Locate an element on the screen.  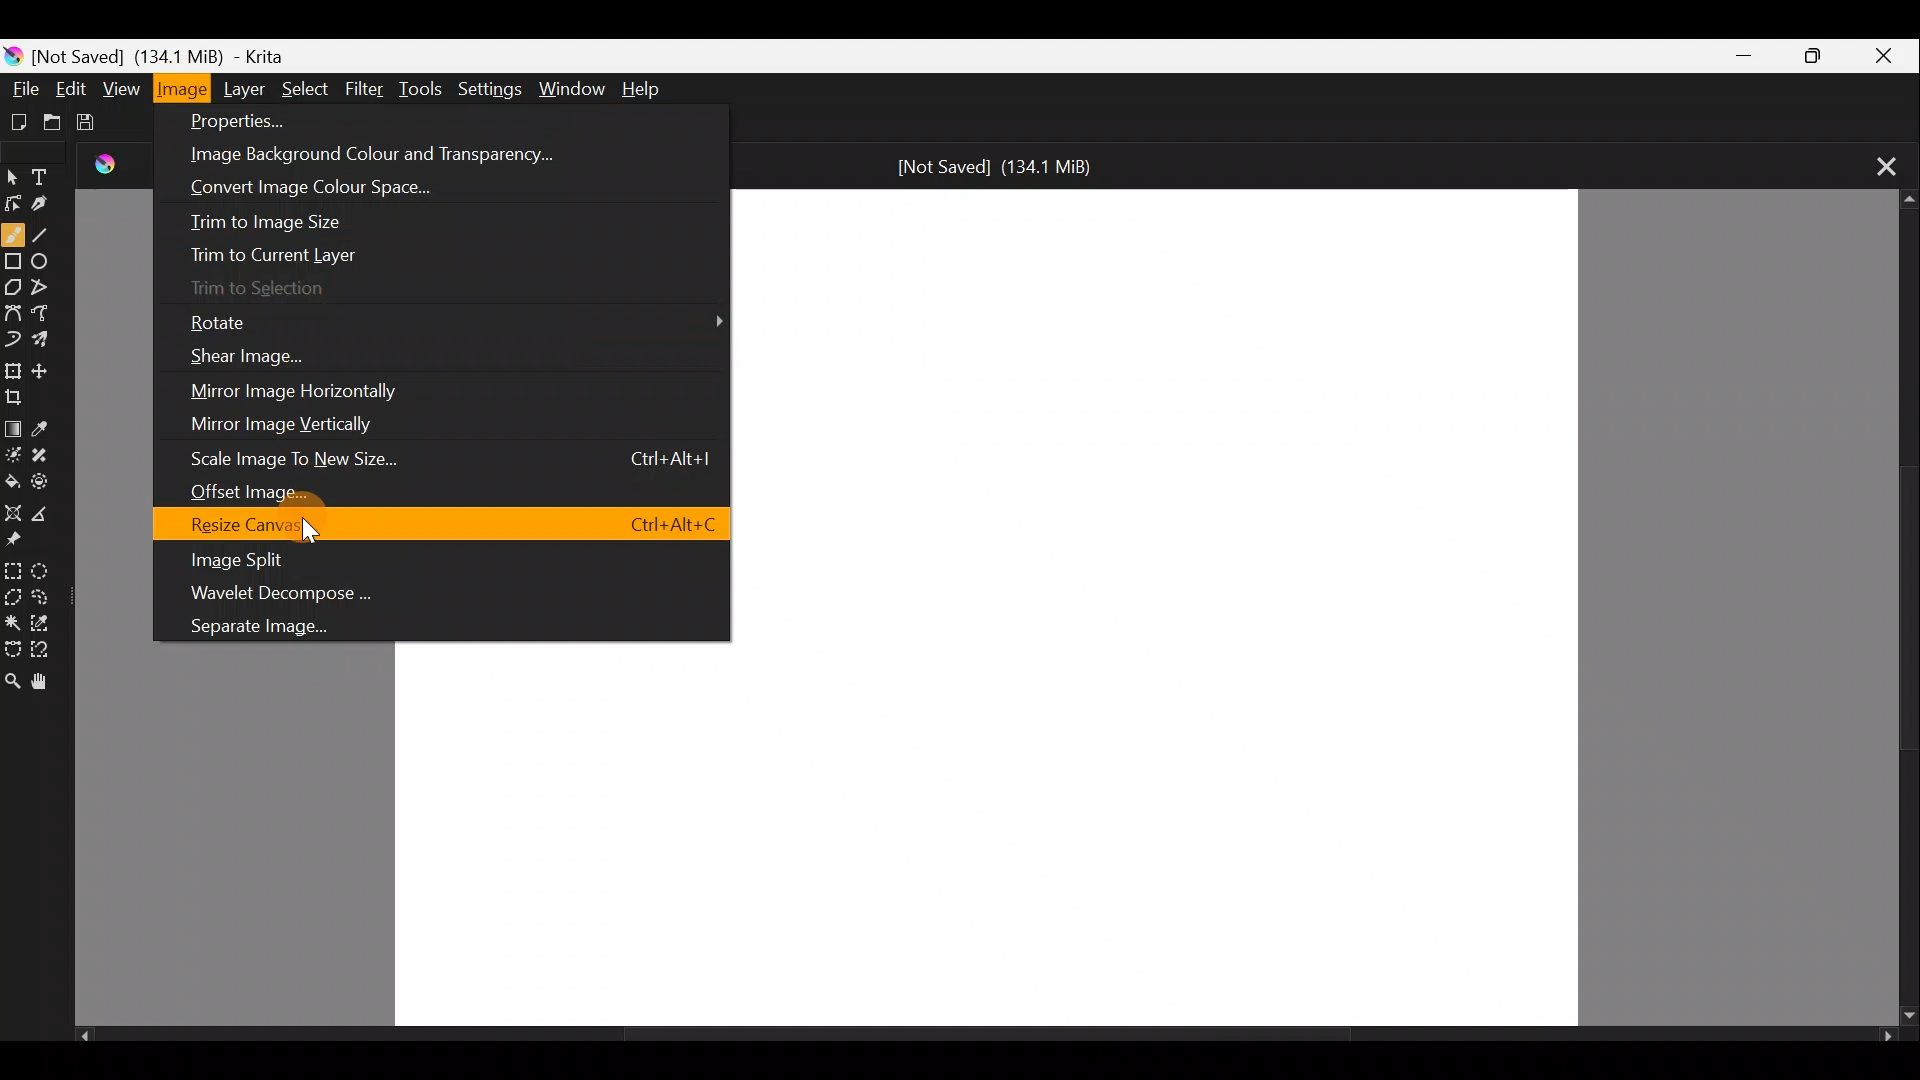
Scale image to new size is located at coordinates (450, 457).